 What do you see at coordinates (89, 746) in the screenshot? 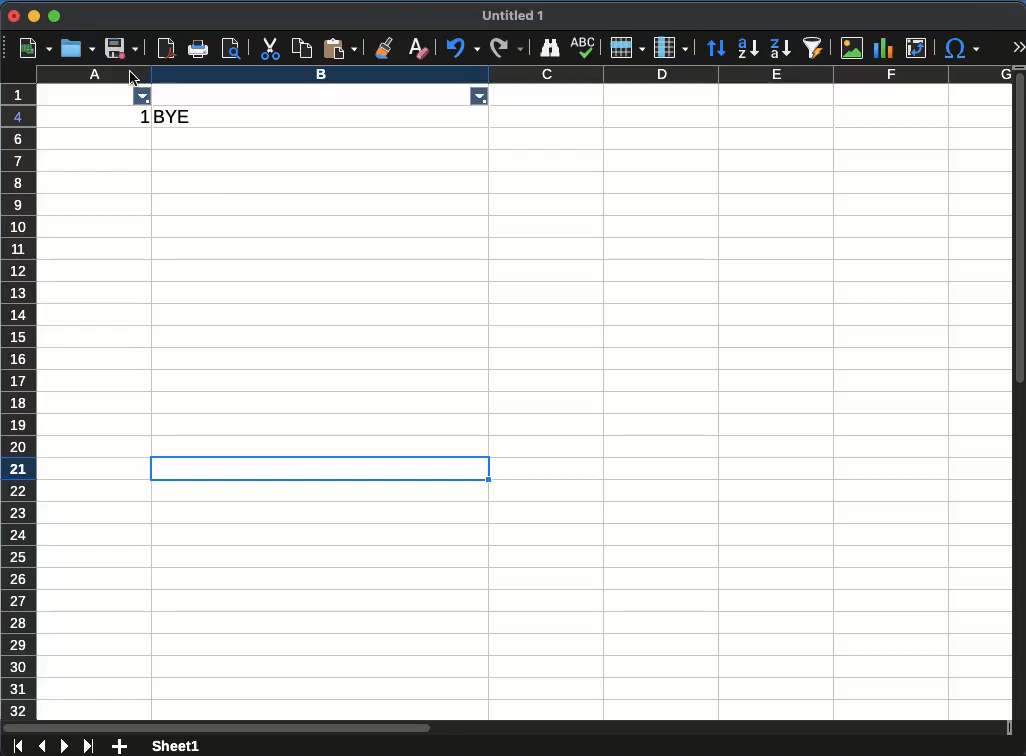
I see `last sheet` at bounding box center [89, 746].